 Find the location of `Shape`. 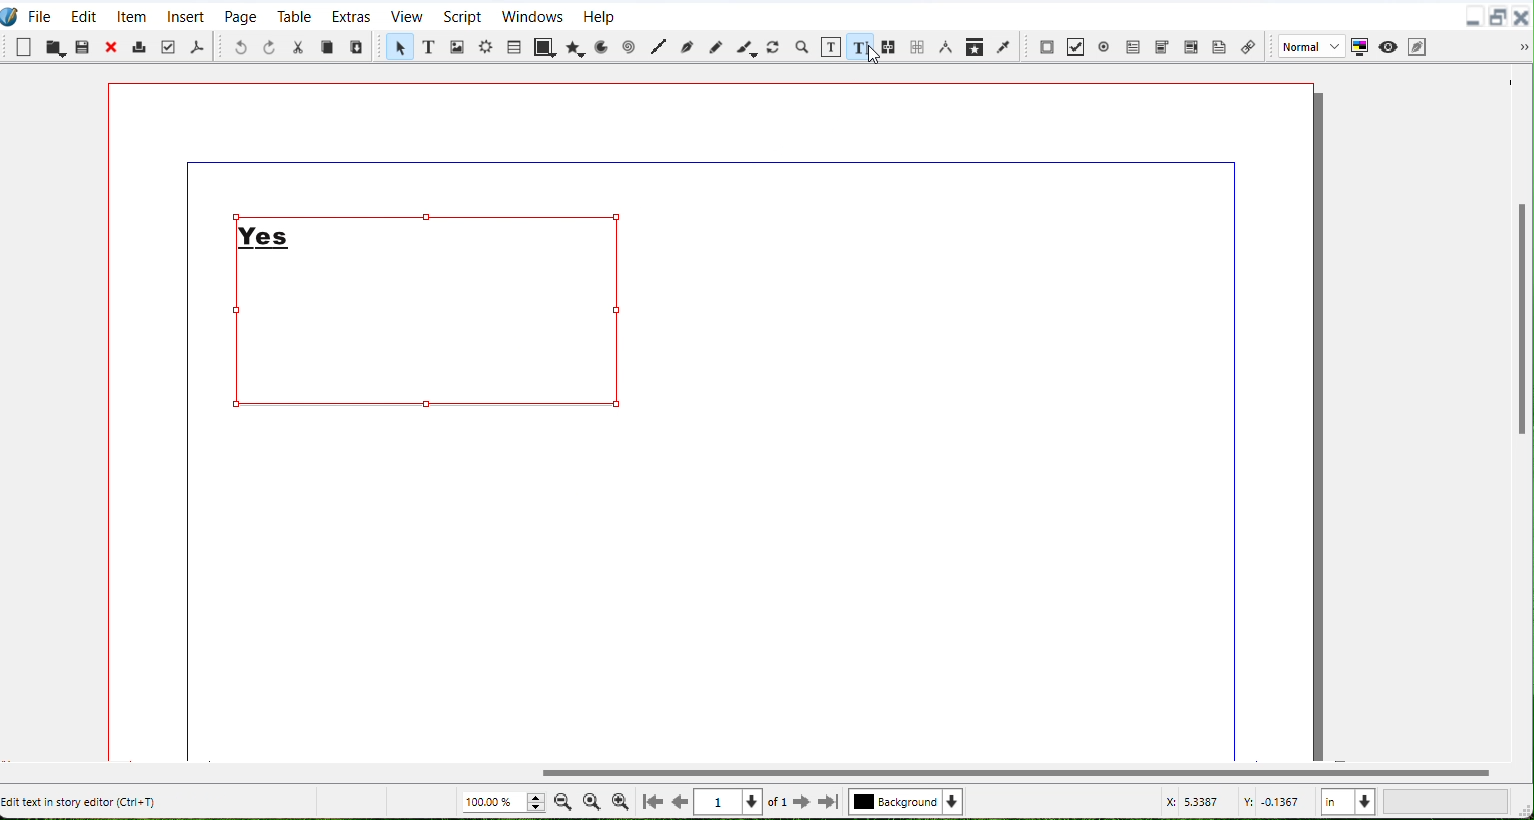

Shape is located at coordinates (543, 48).